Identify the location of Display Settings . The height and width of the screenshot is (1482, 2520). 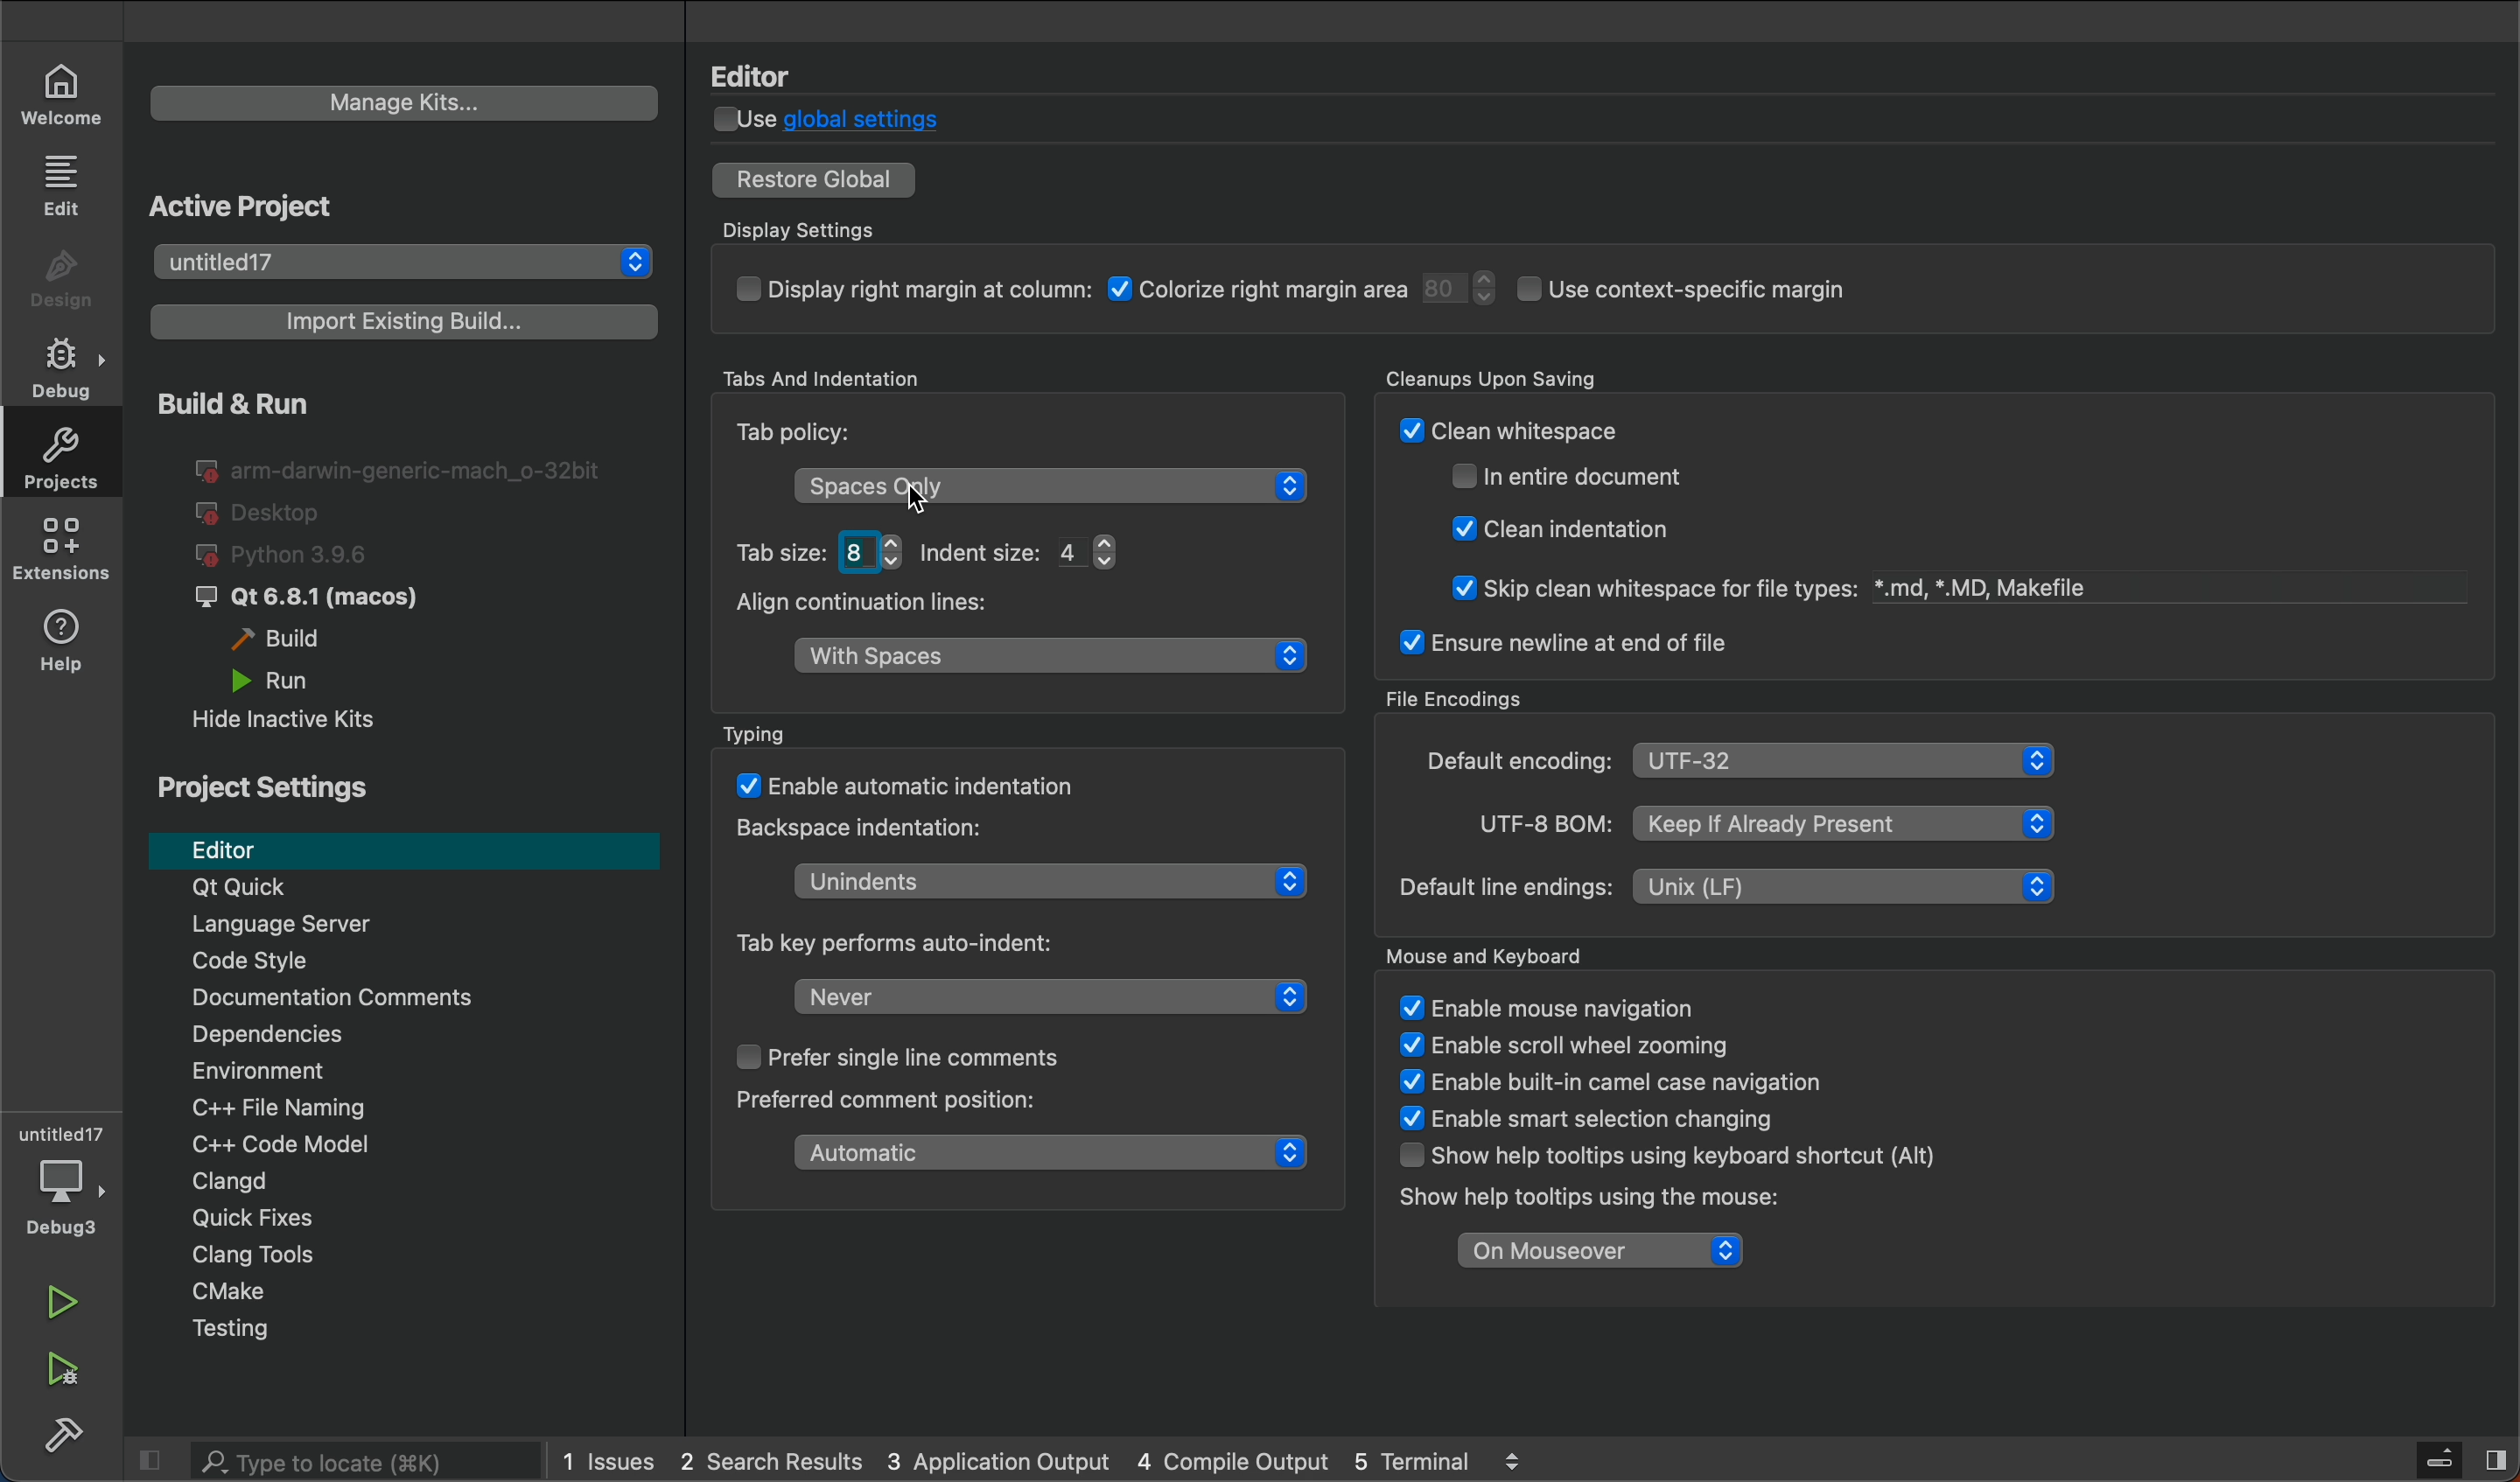
(825, 221).